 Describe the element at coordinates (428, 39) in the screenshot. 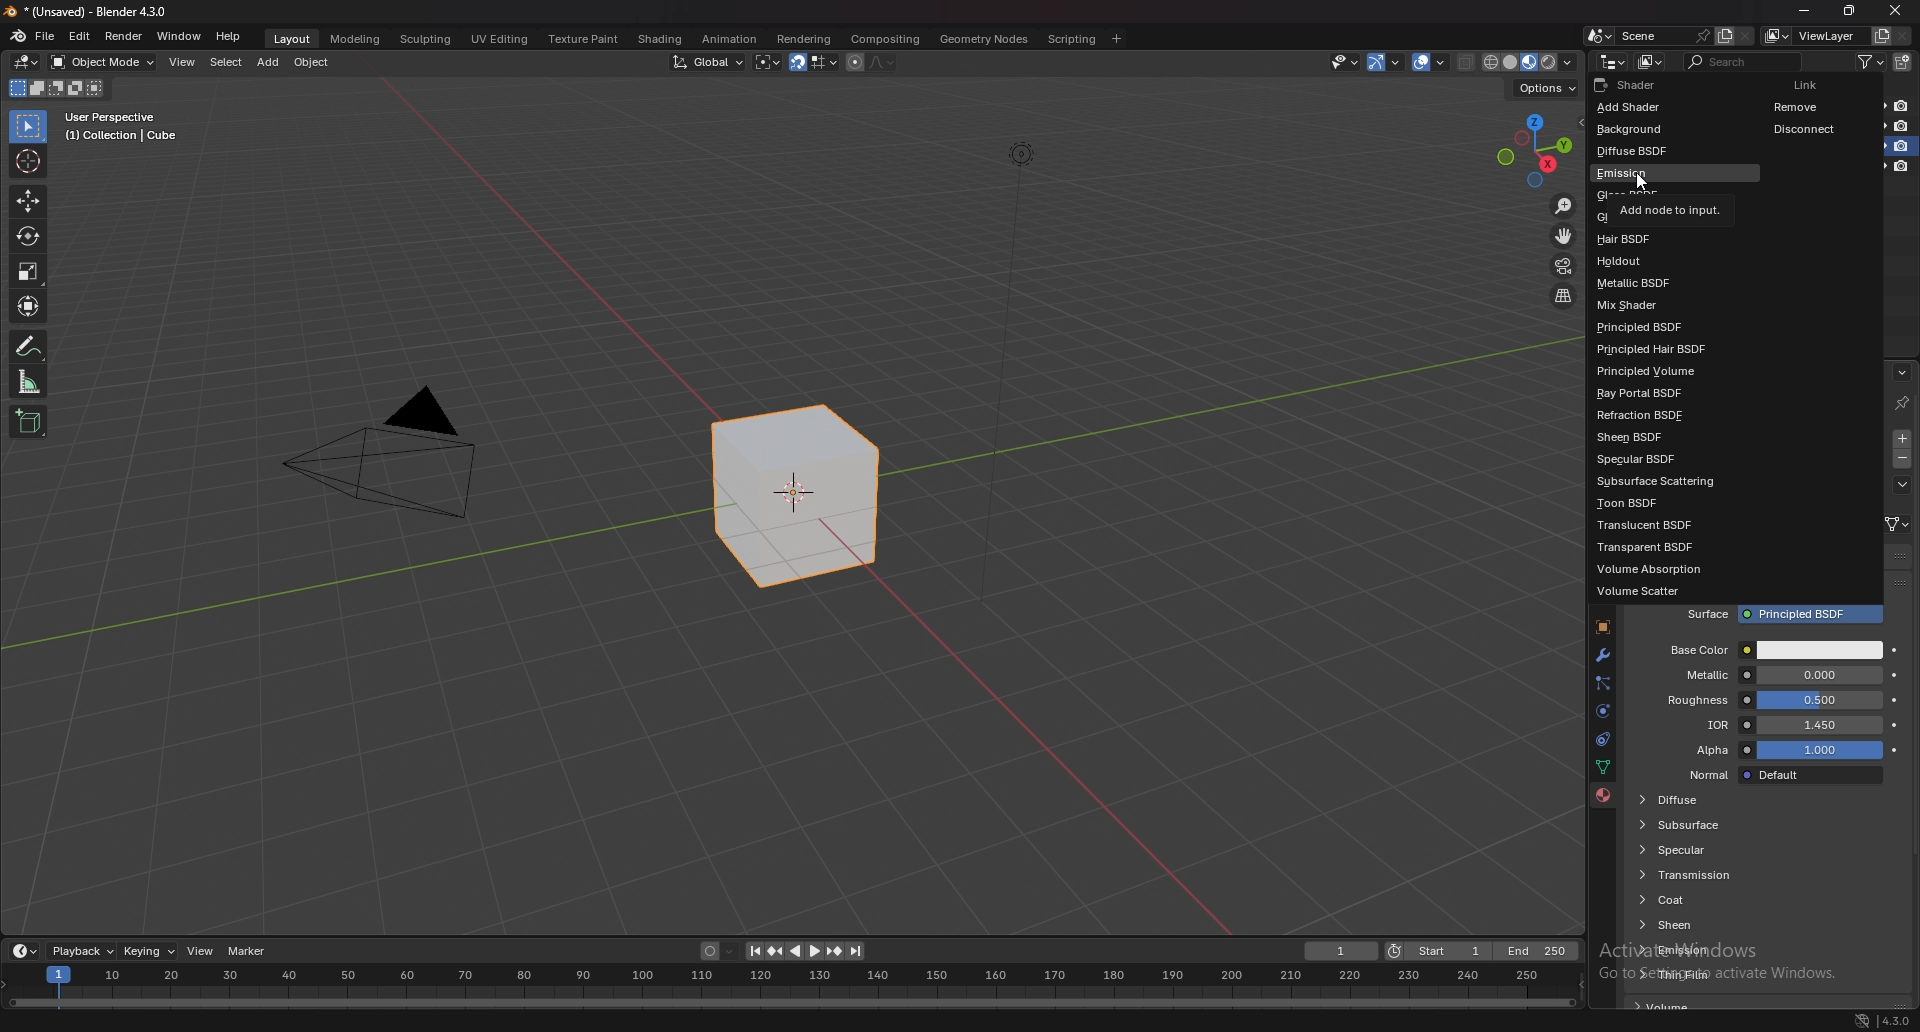

I see `scrulpting` at that location.